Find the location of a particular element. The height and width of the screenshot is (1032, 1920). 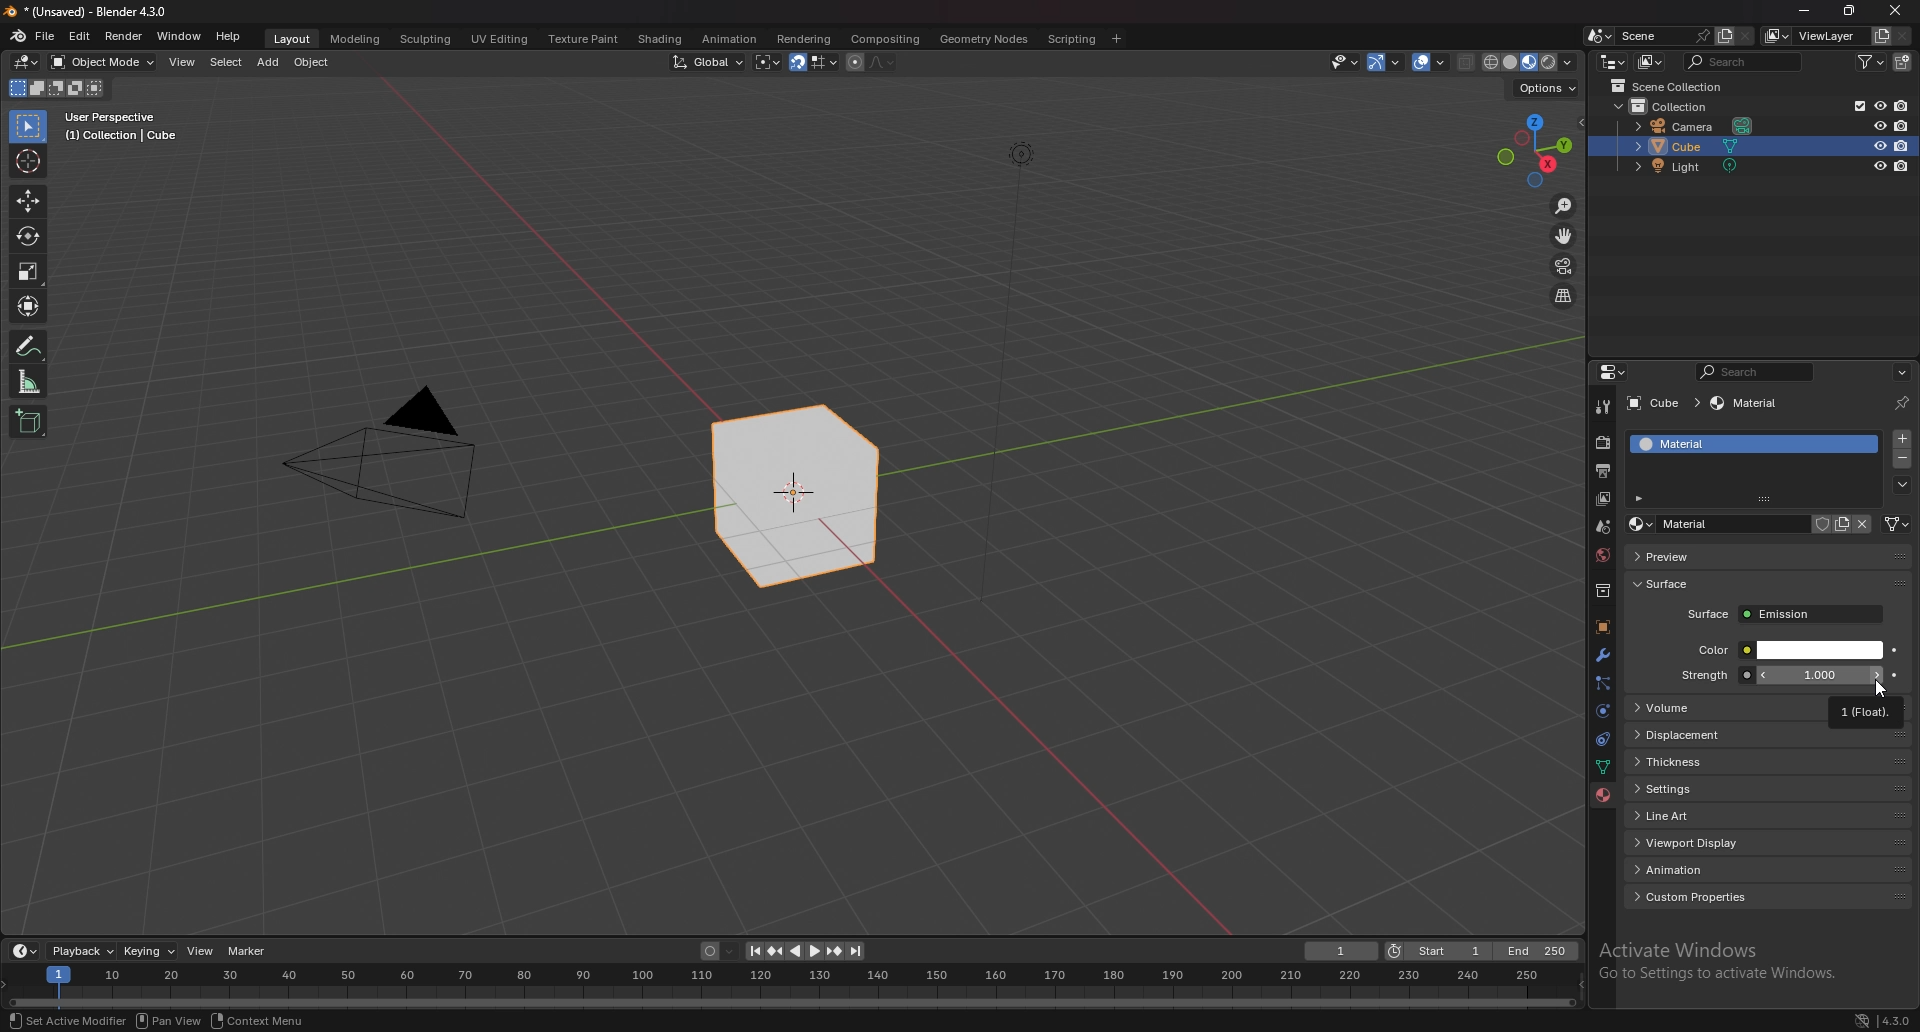

view is located at coordinates (202, 951).